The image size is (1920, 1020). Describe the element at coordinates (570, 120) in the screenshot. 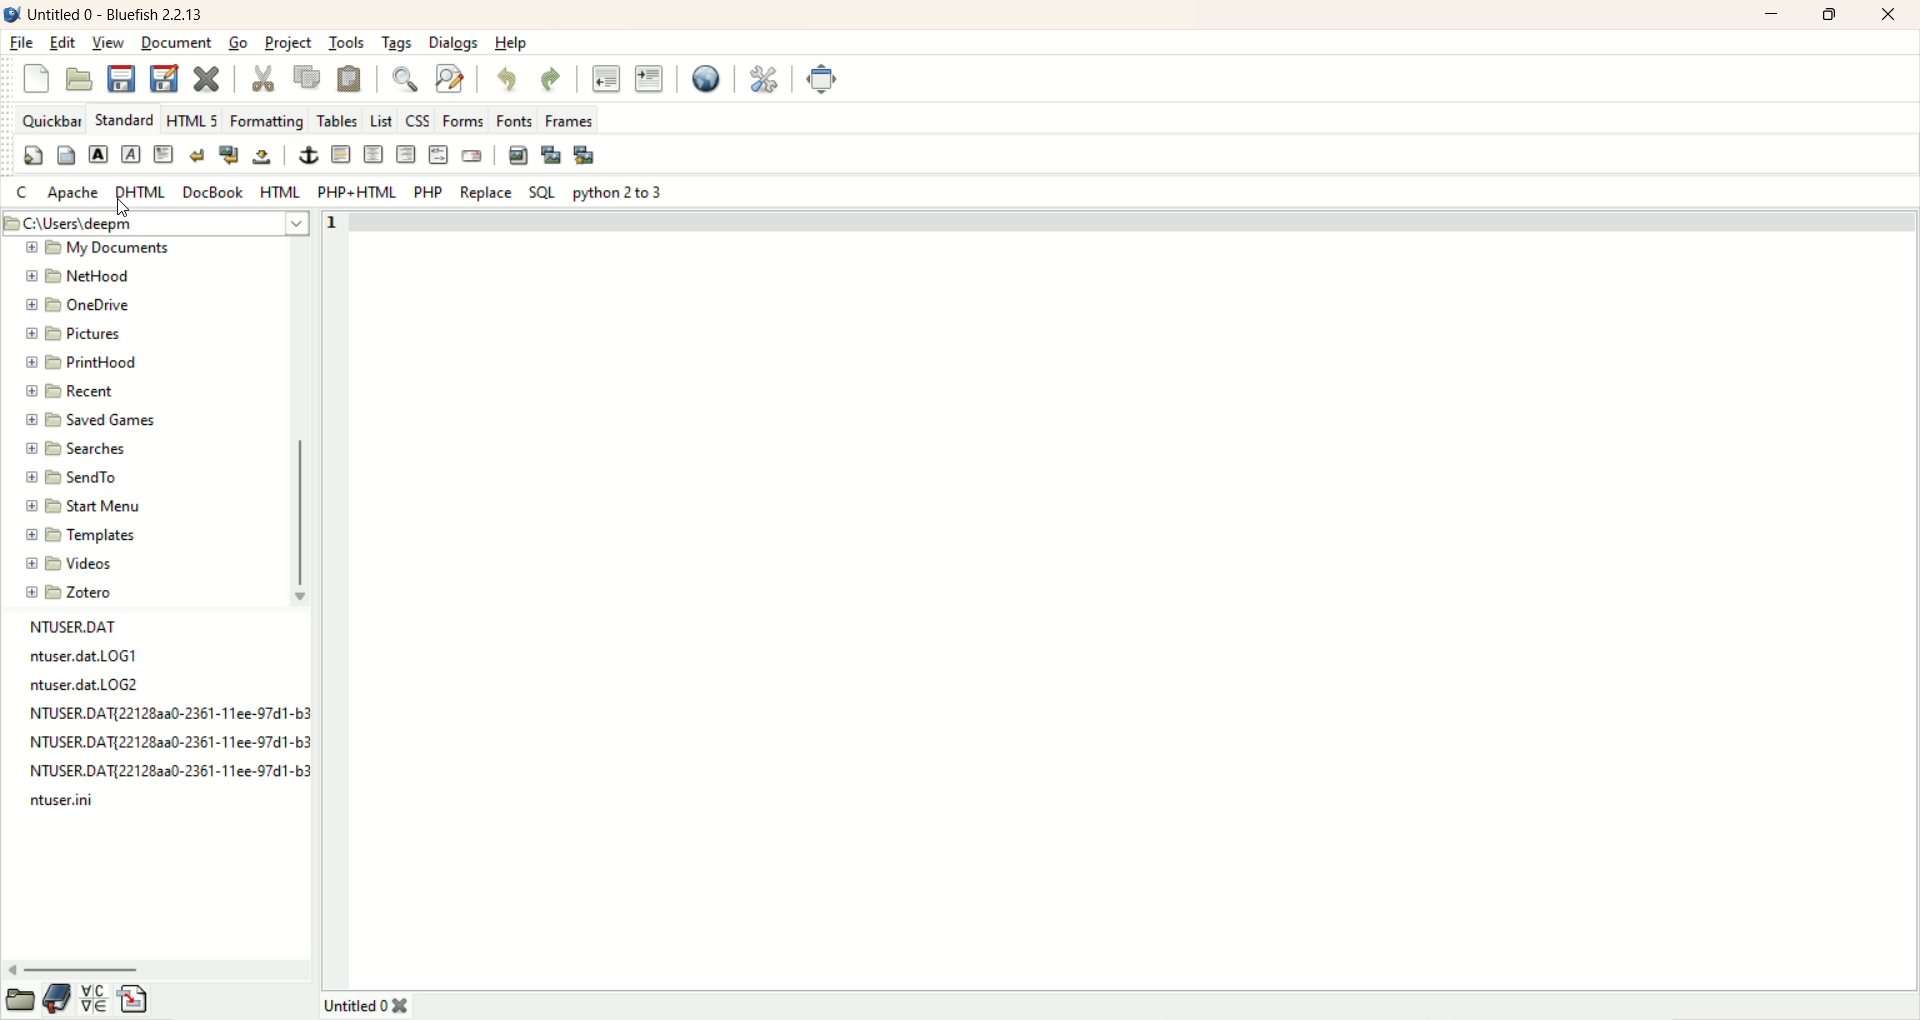

I see `frames` at that location.